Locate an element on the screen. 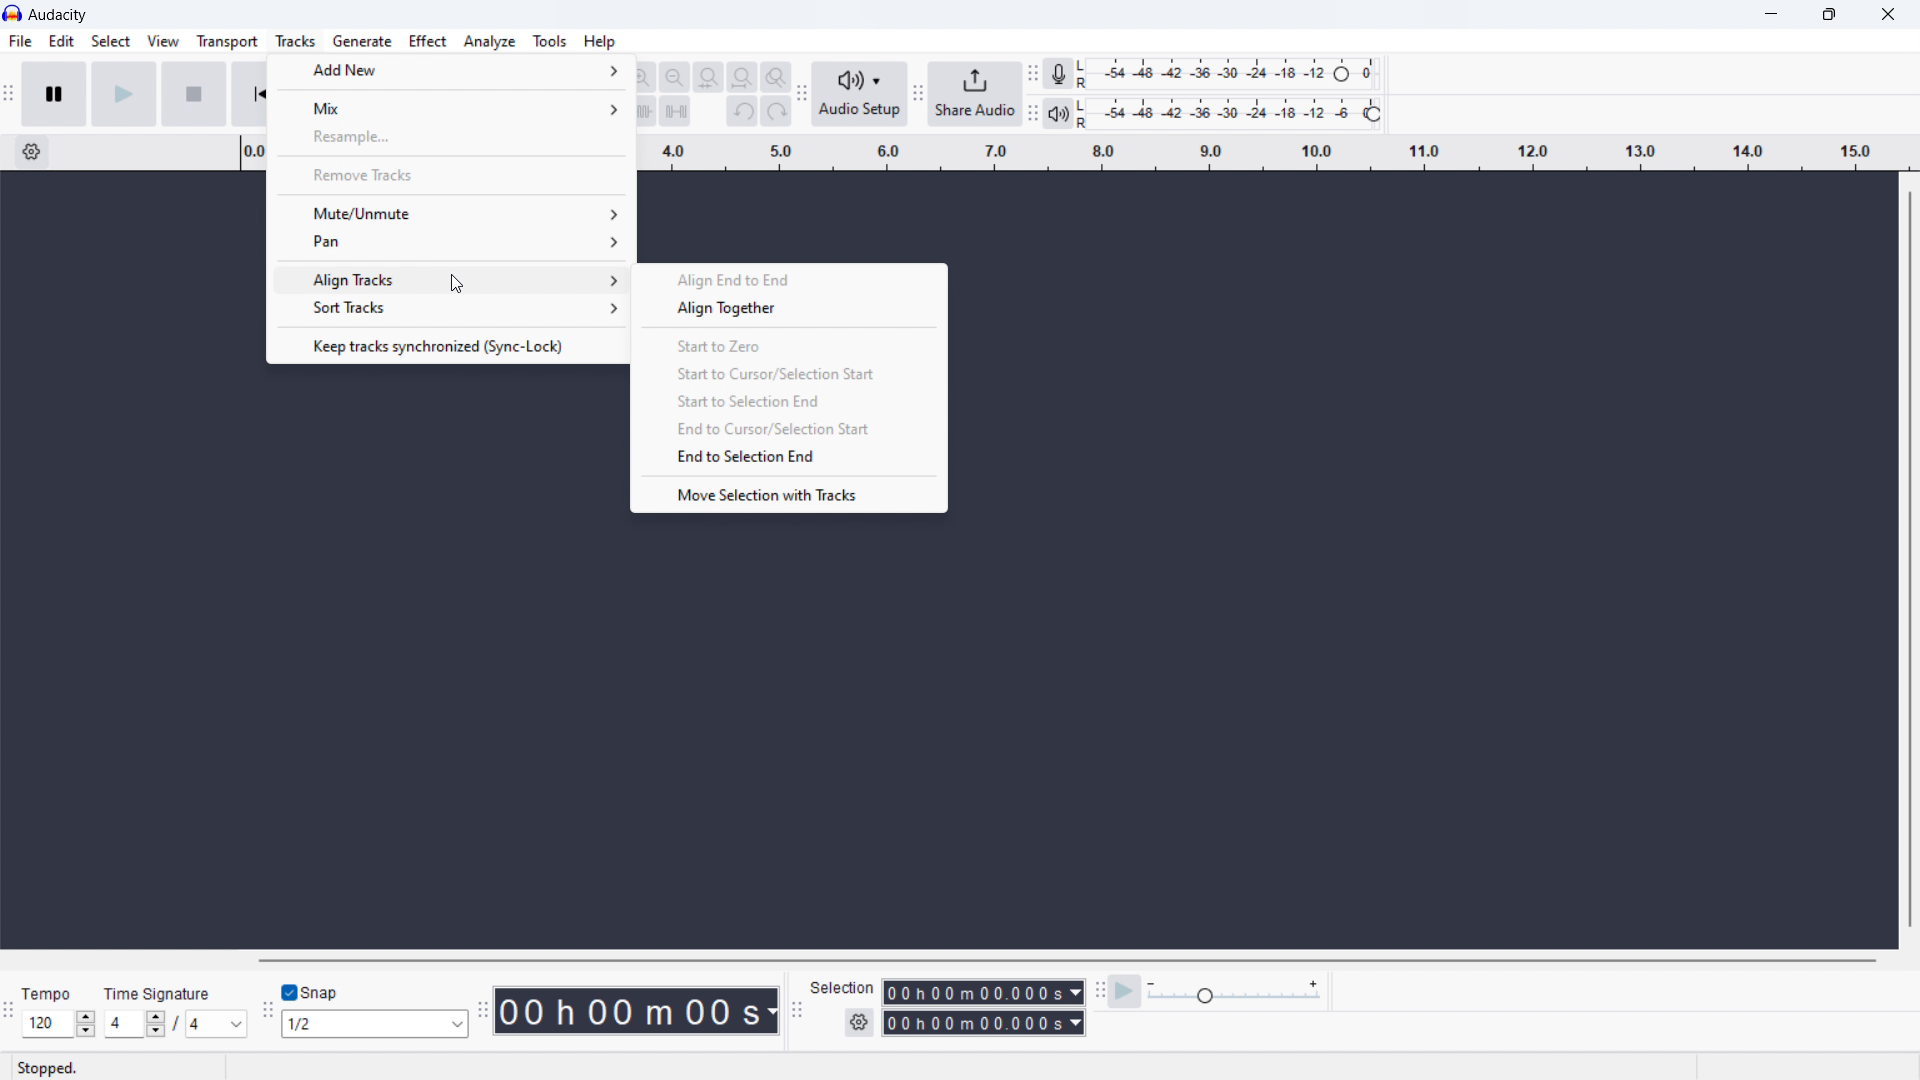 The width and height of the screenshot is (1920, 1080). generate is located at coordinates (361, 41).